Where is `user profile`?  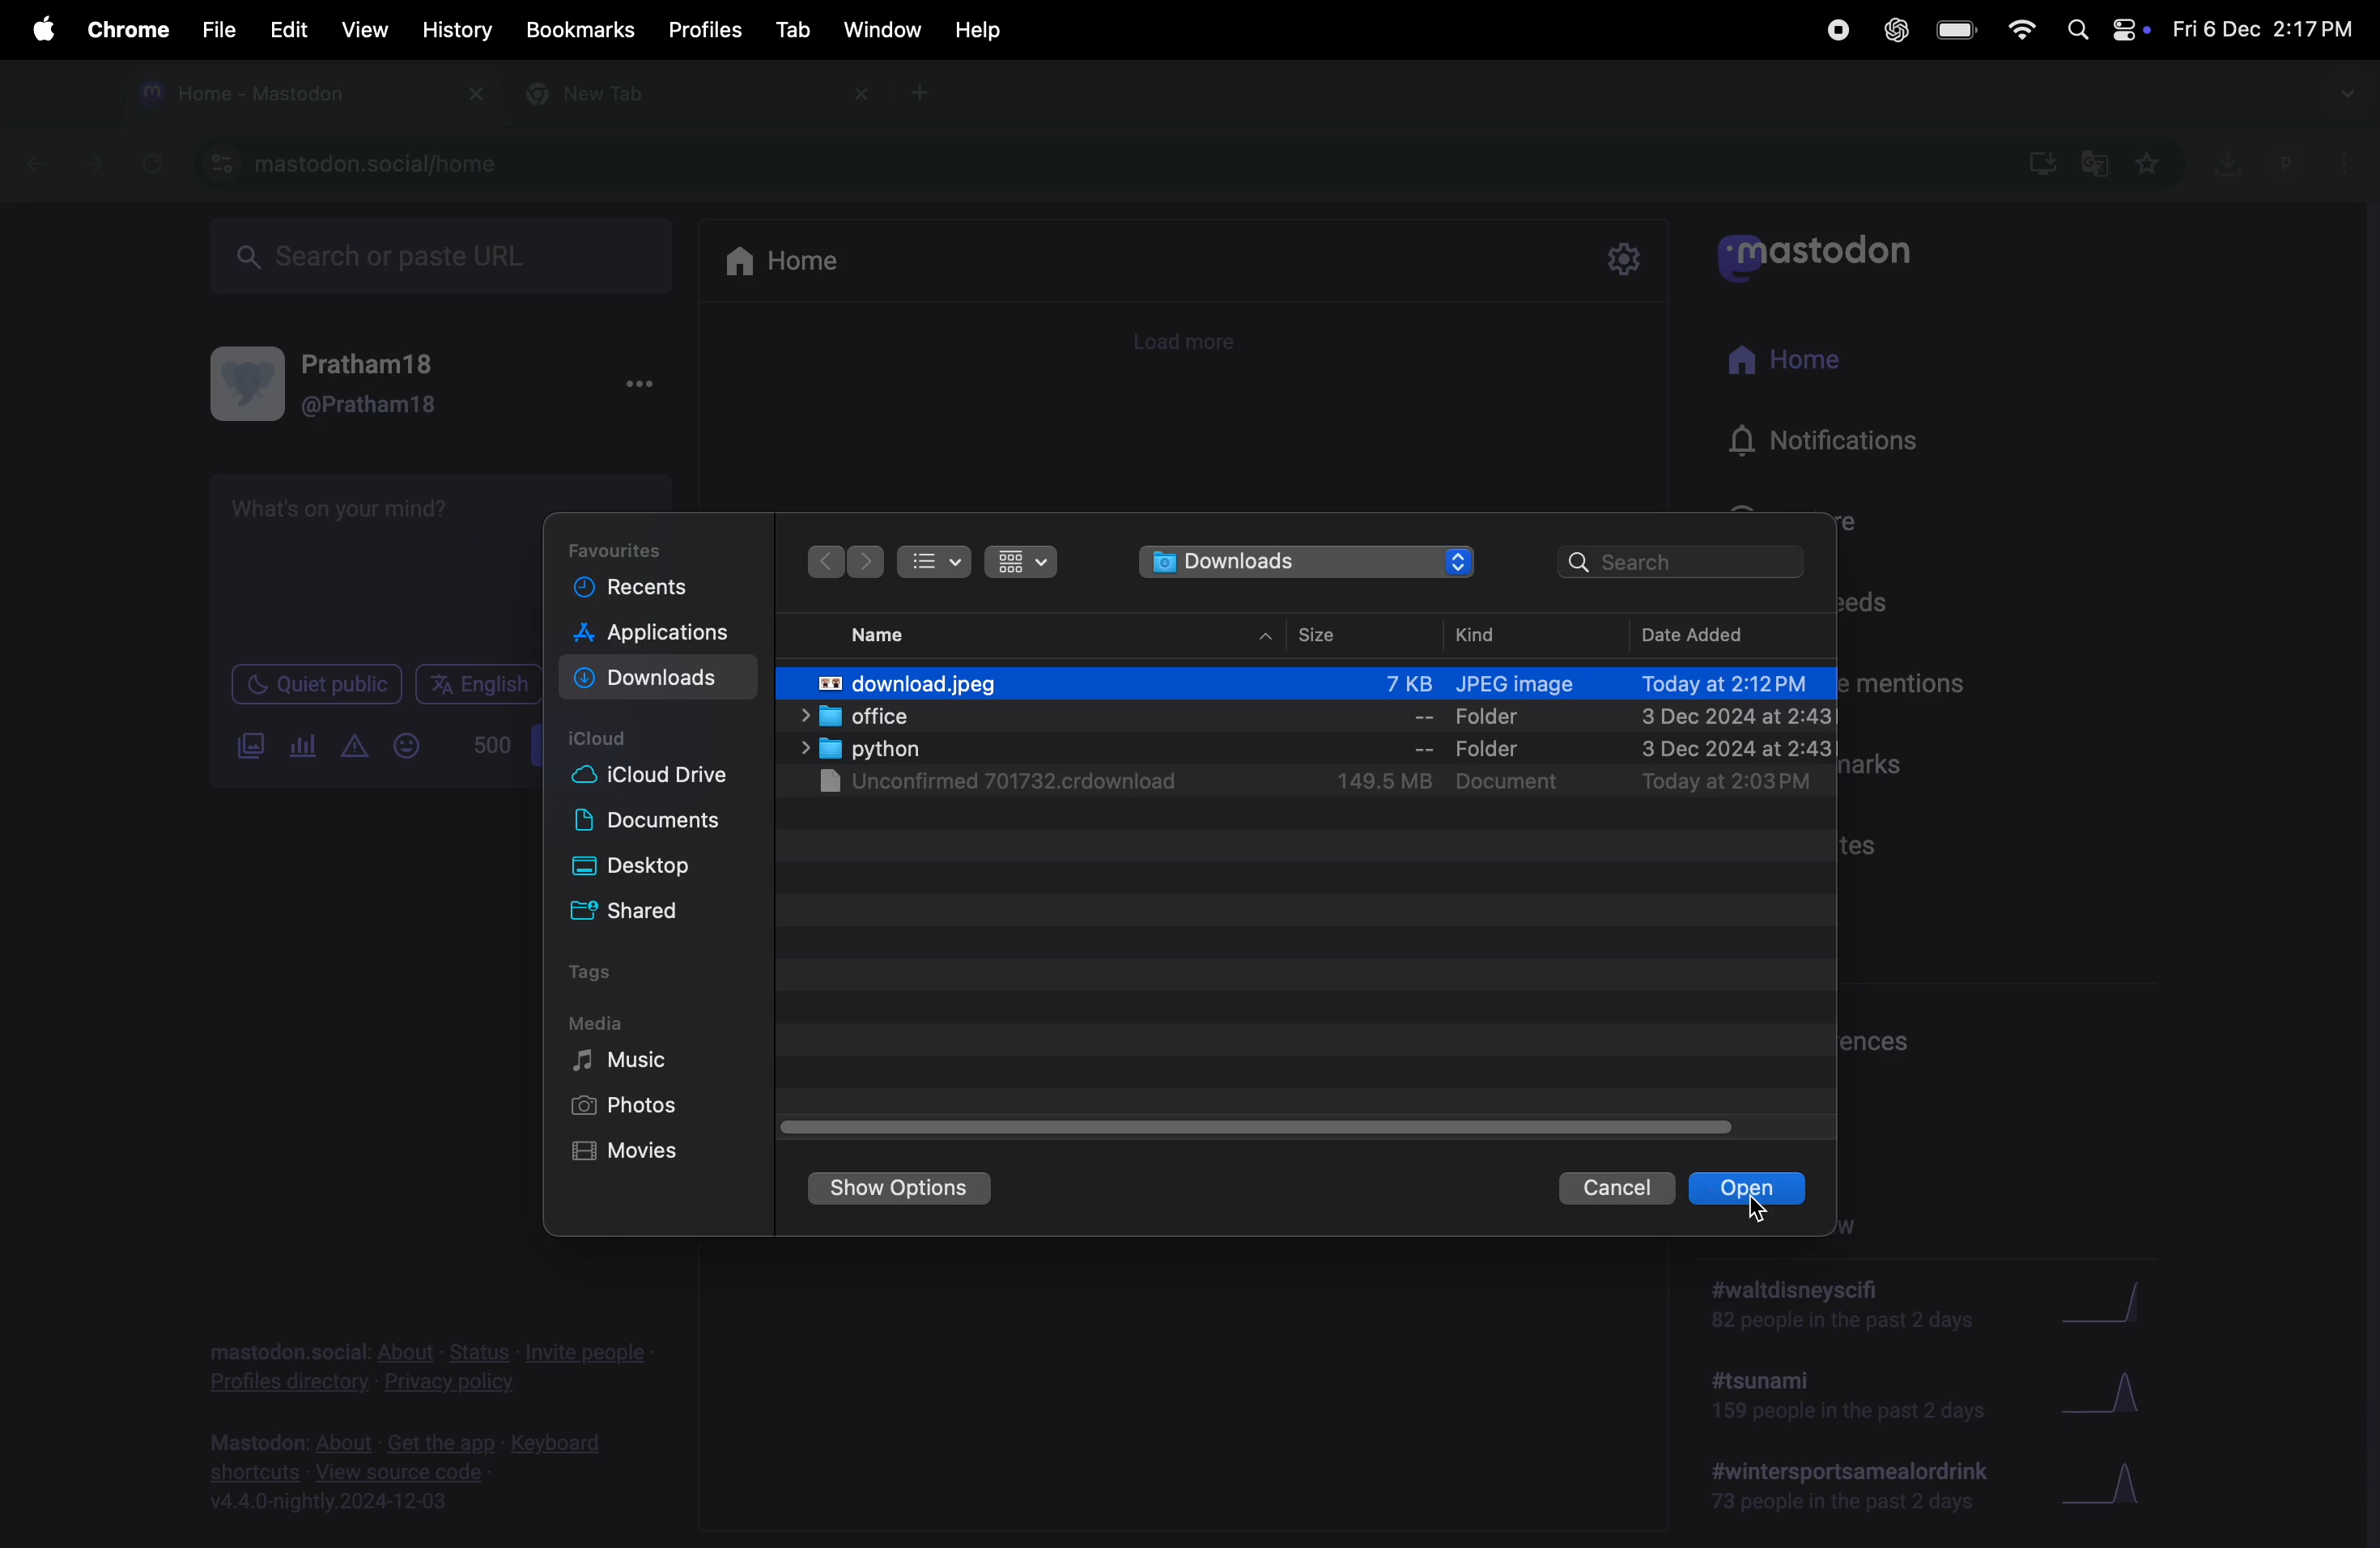 user profile is located at coordinates (2288, 161).